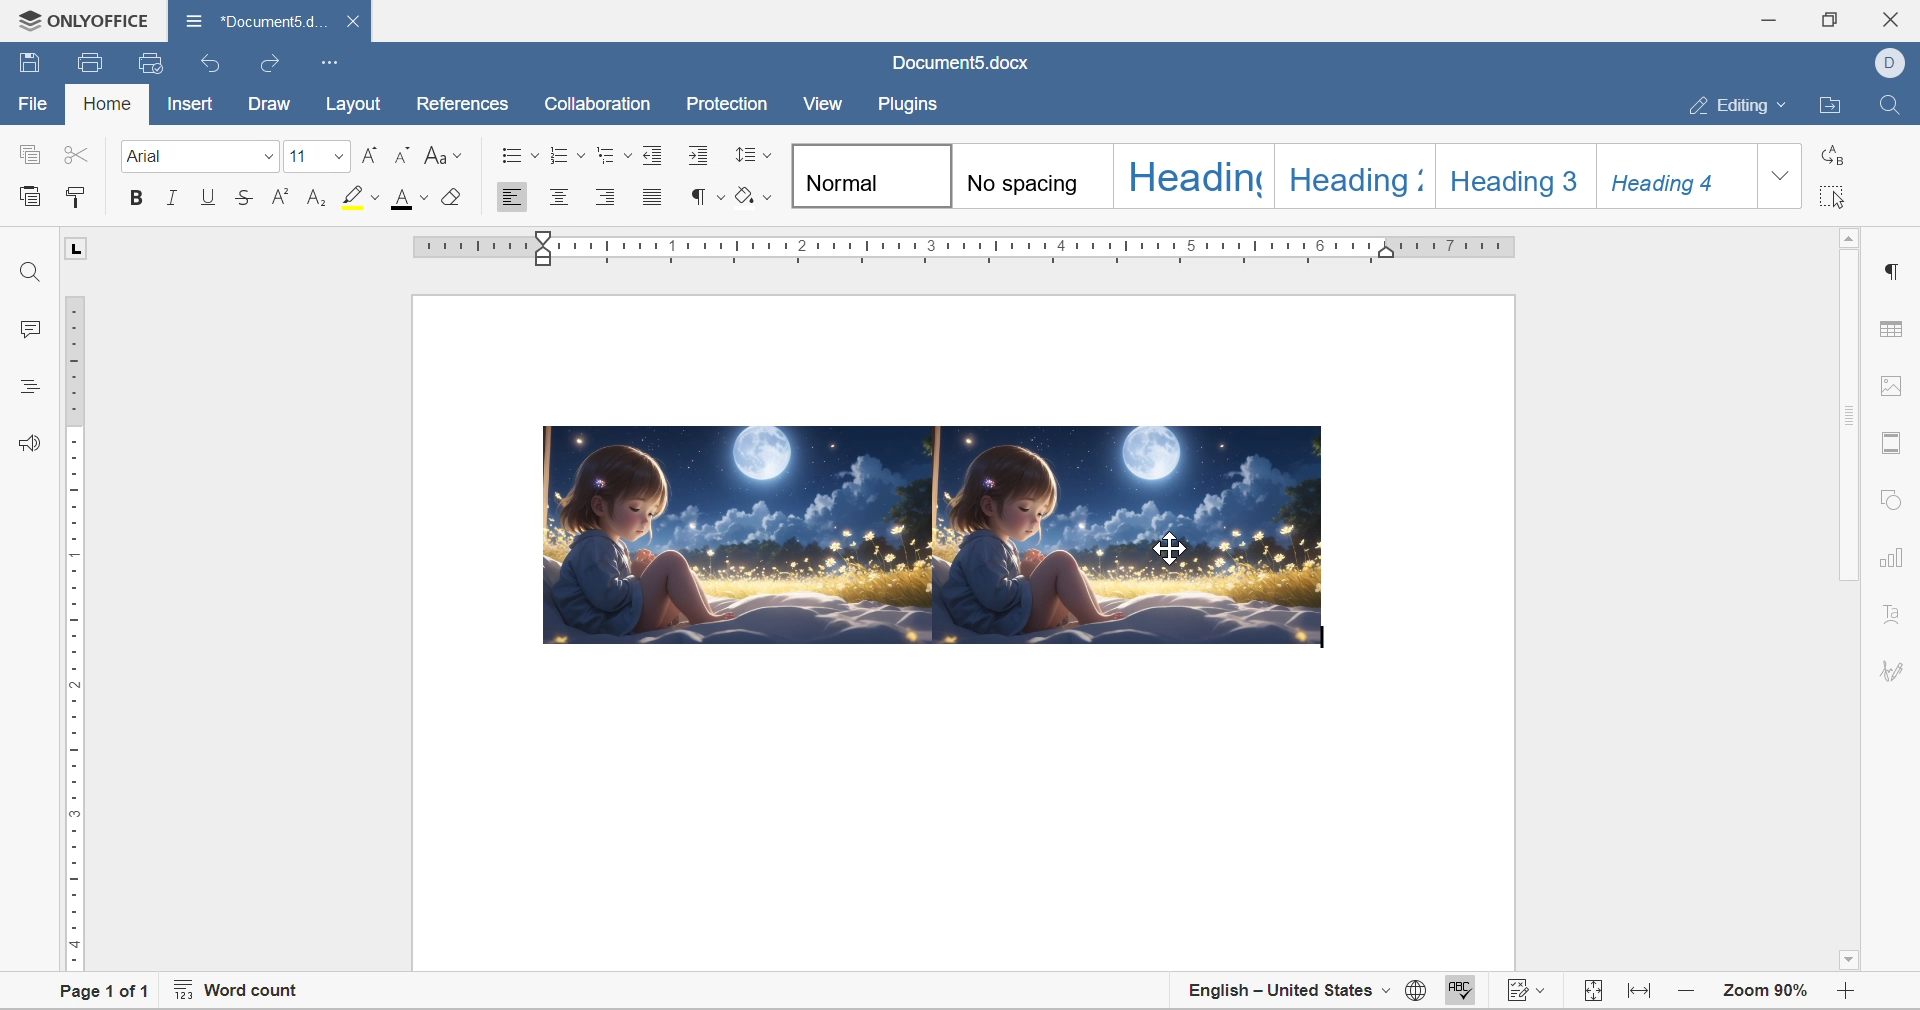 The image size is (1920, 1010). I want to click on zoom in, so click(1687, 992).